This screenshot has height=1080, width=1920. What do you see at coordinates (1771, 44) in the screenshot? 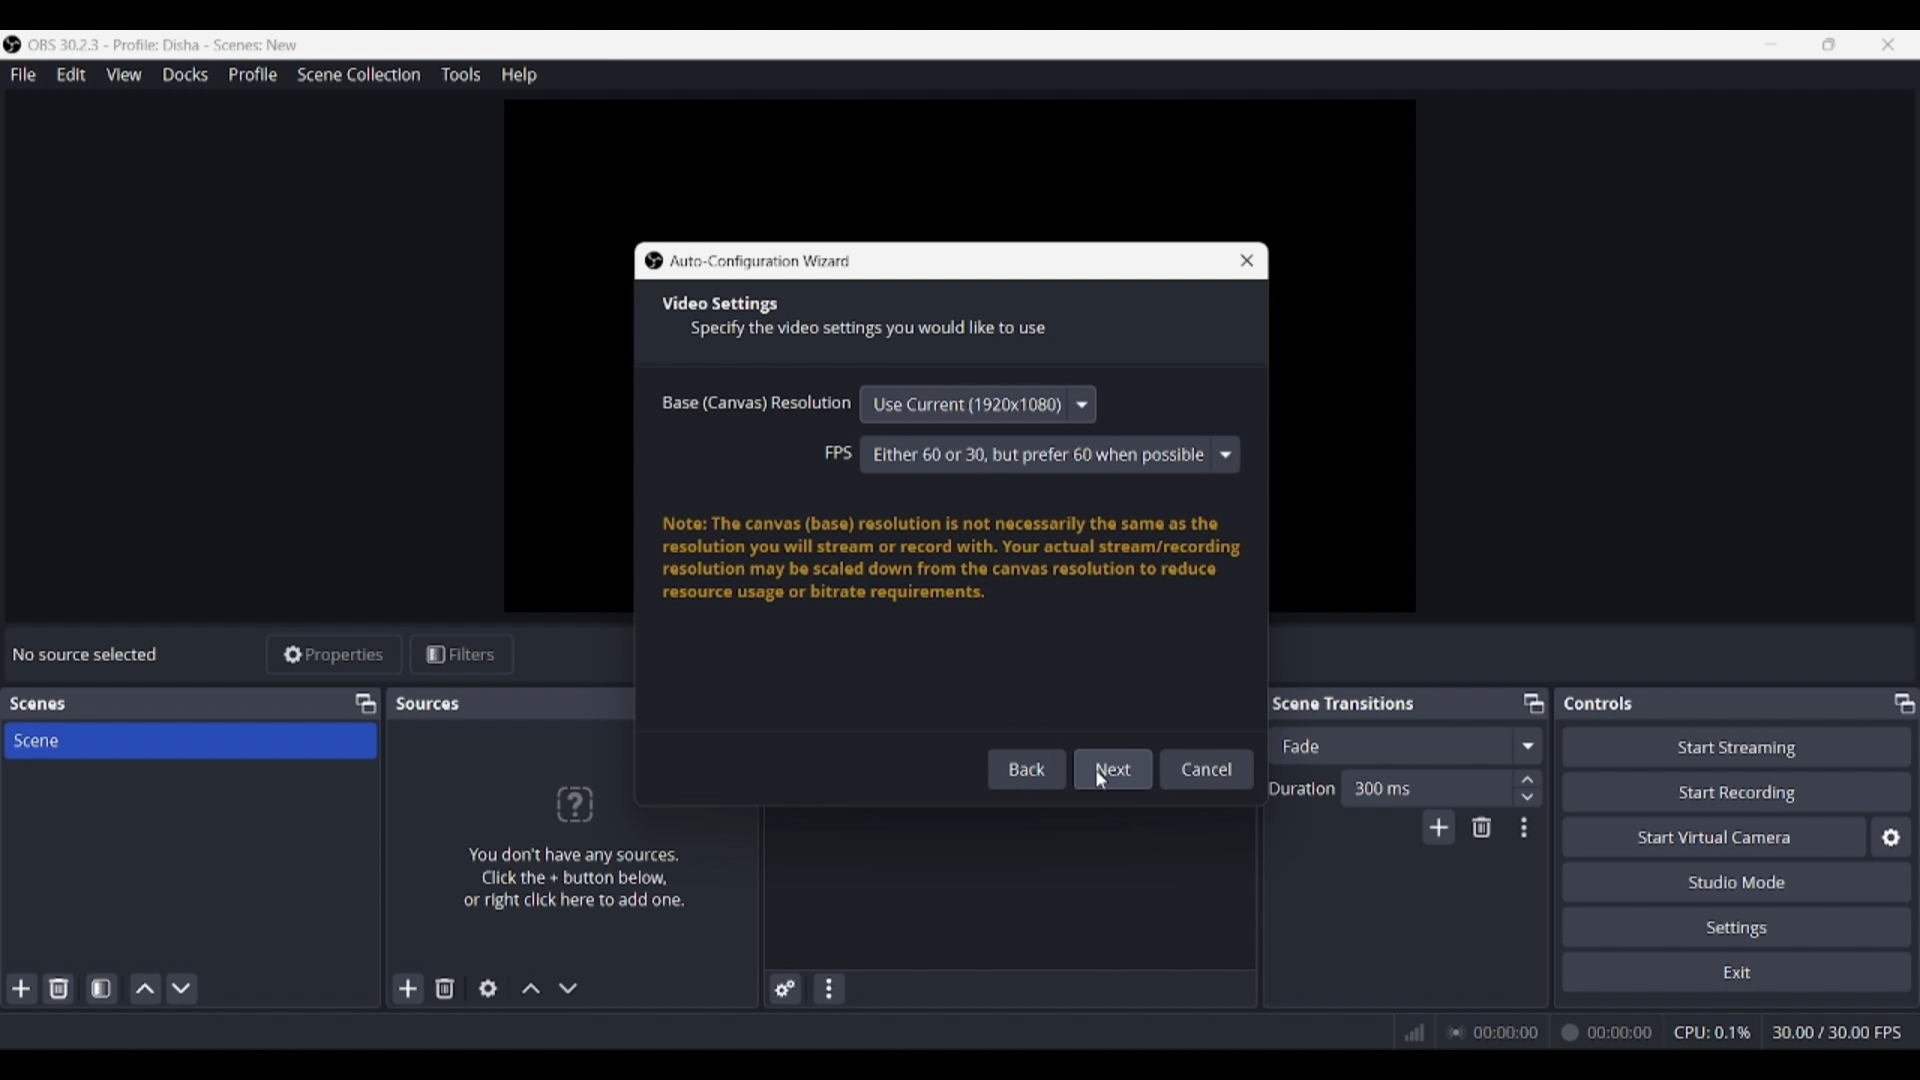
I see `Minimize` at bounding box center [1771, 44].